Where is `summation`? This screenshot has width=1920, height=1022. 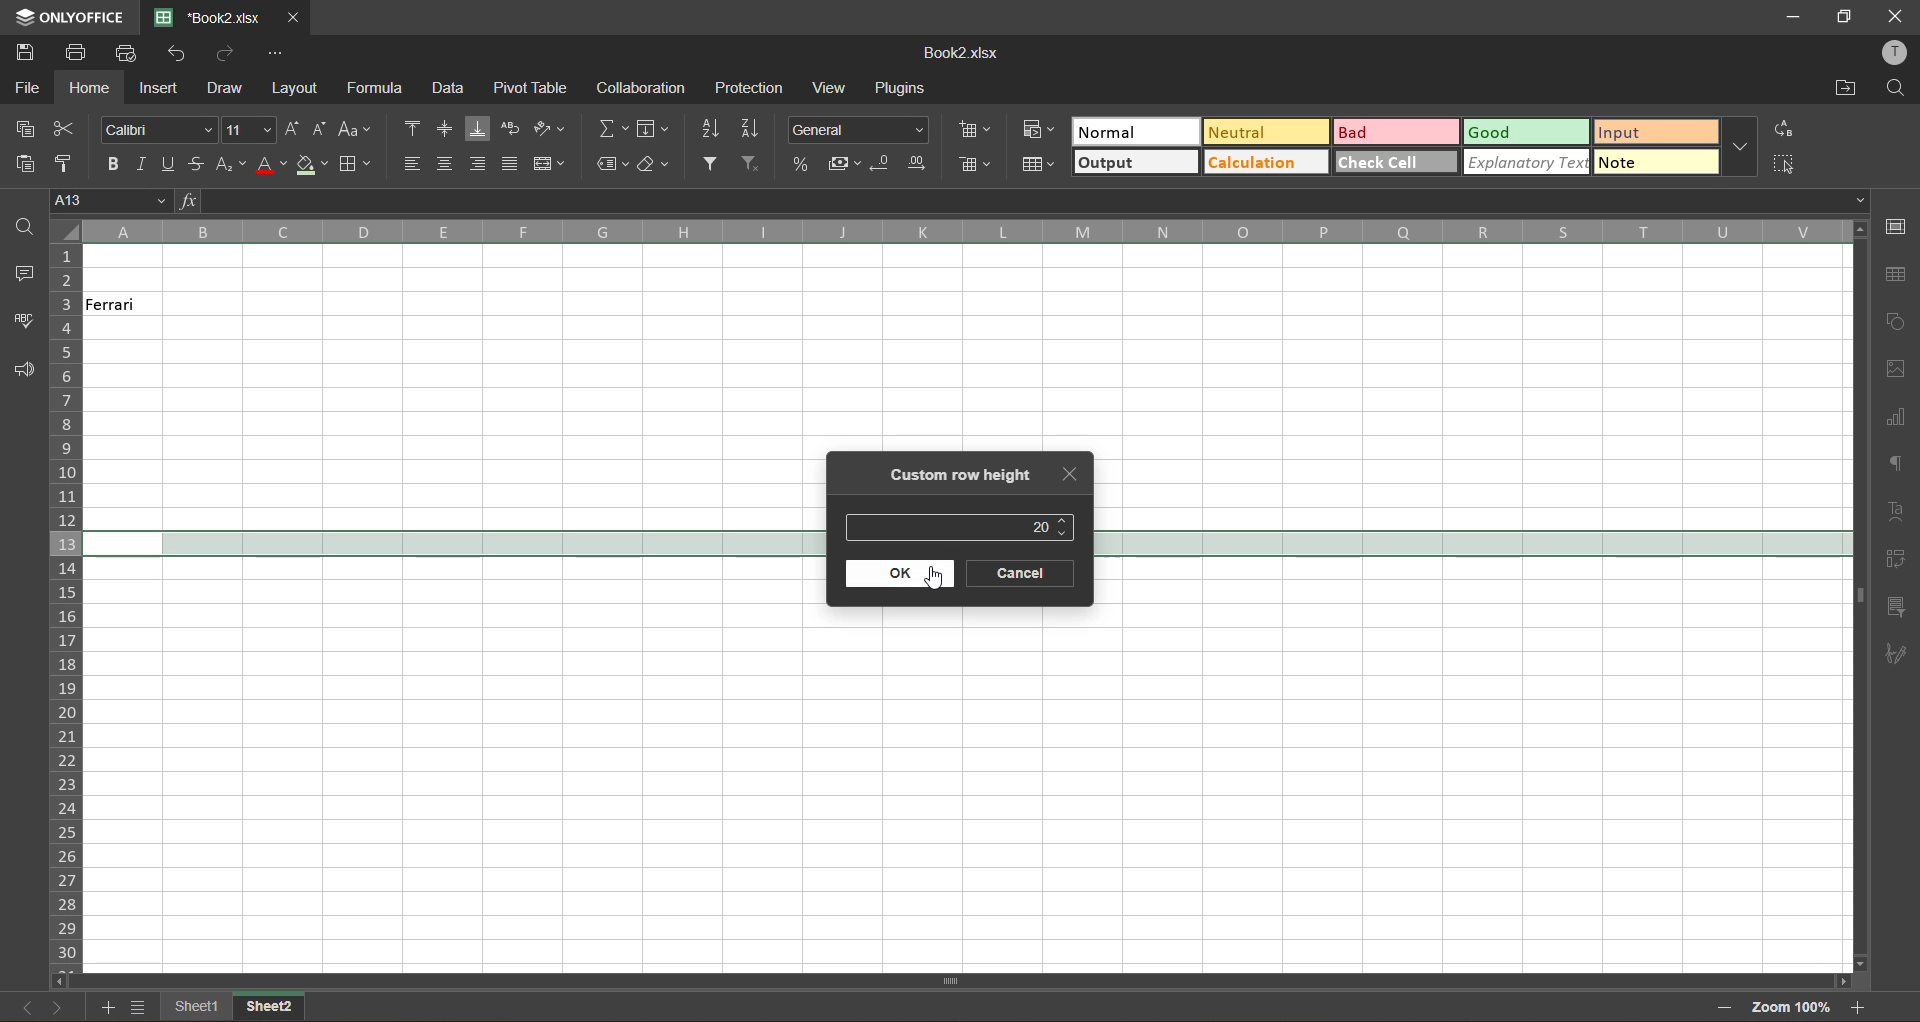 summation is located at coordinates (612, 128).